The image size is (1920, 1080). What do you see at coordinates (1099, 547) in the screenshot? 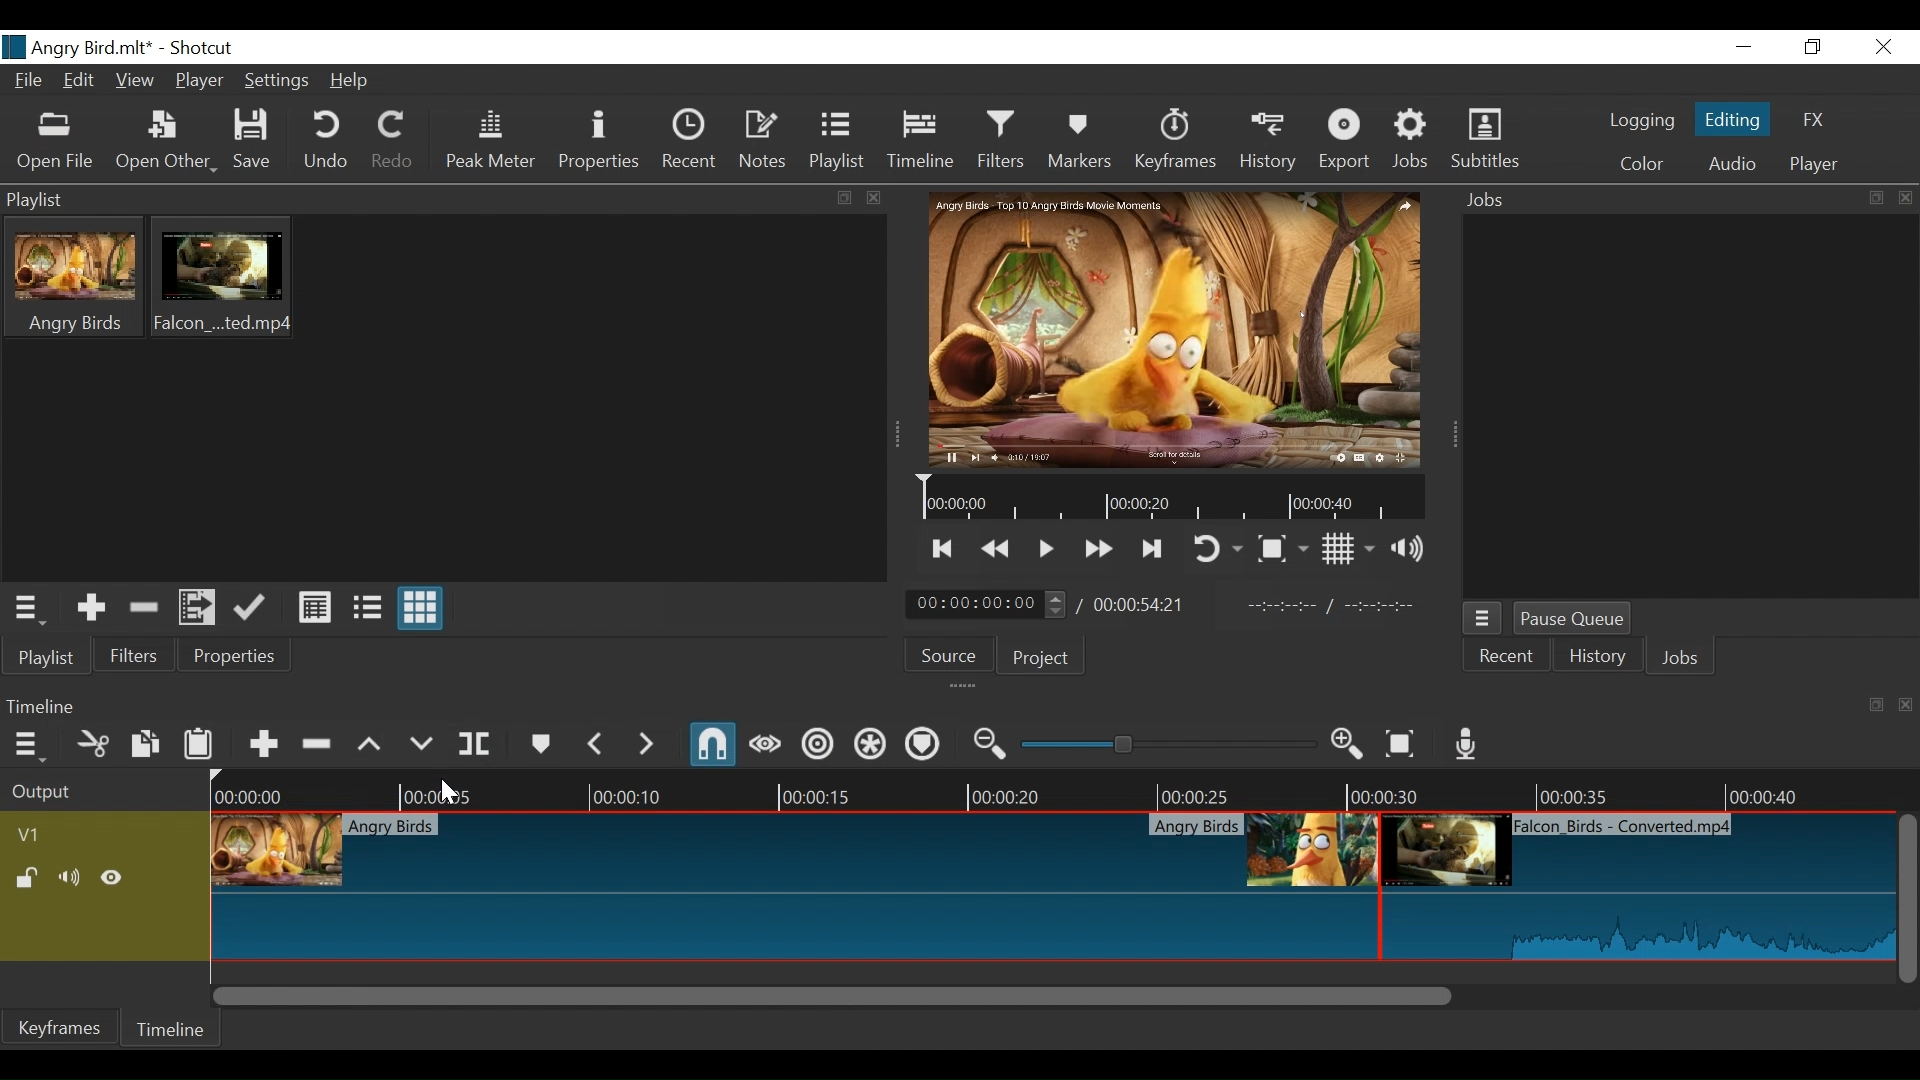
I see `Play forward quickly` at bounding box center [1099, 547].